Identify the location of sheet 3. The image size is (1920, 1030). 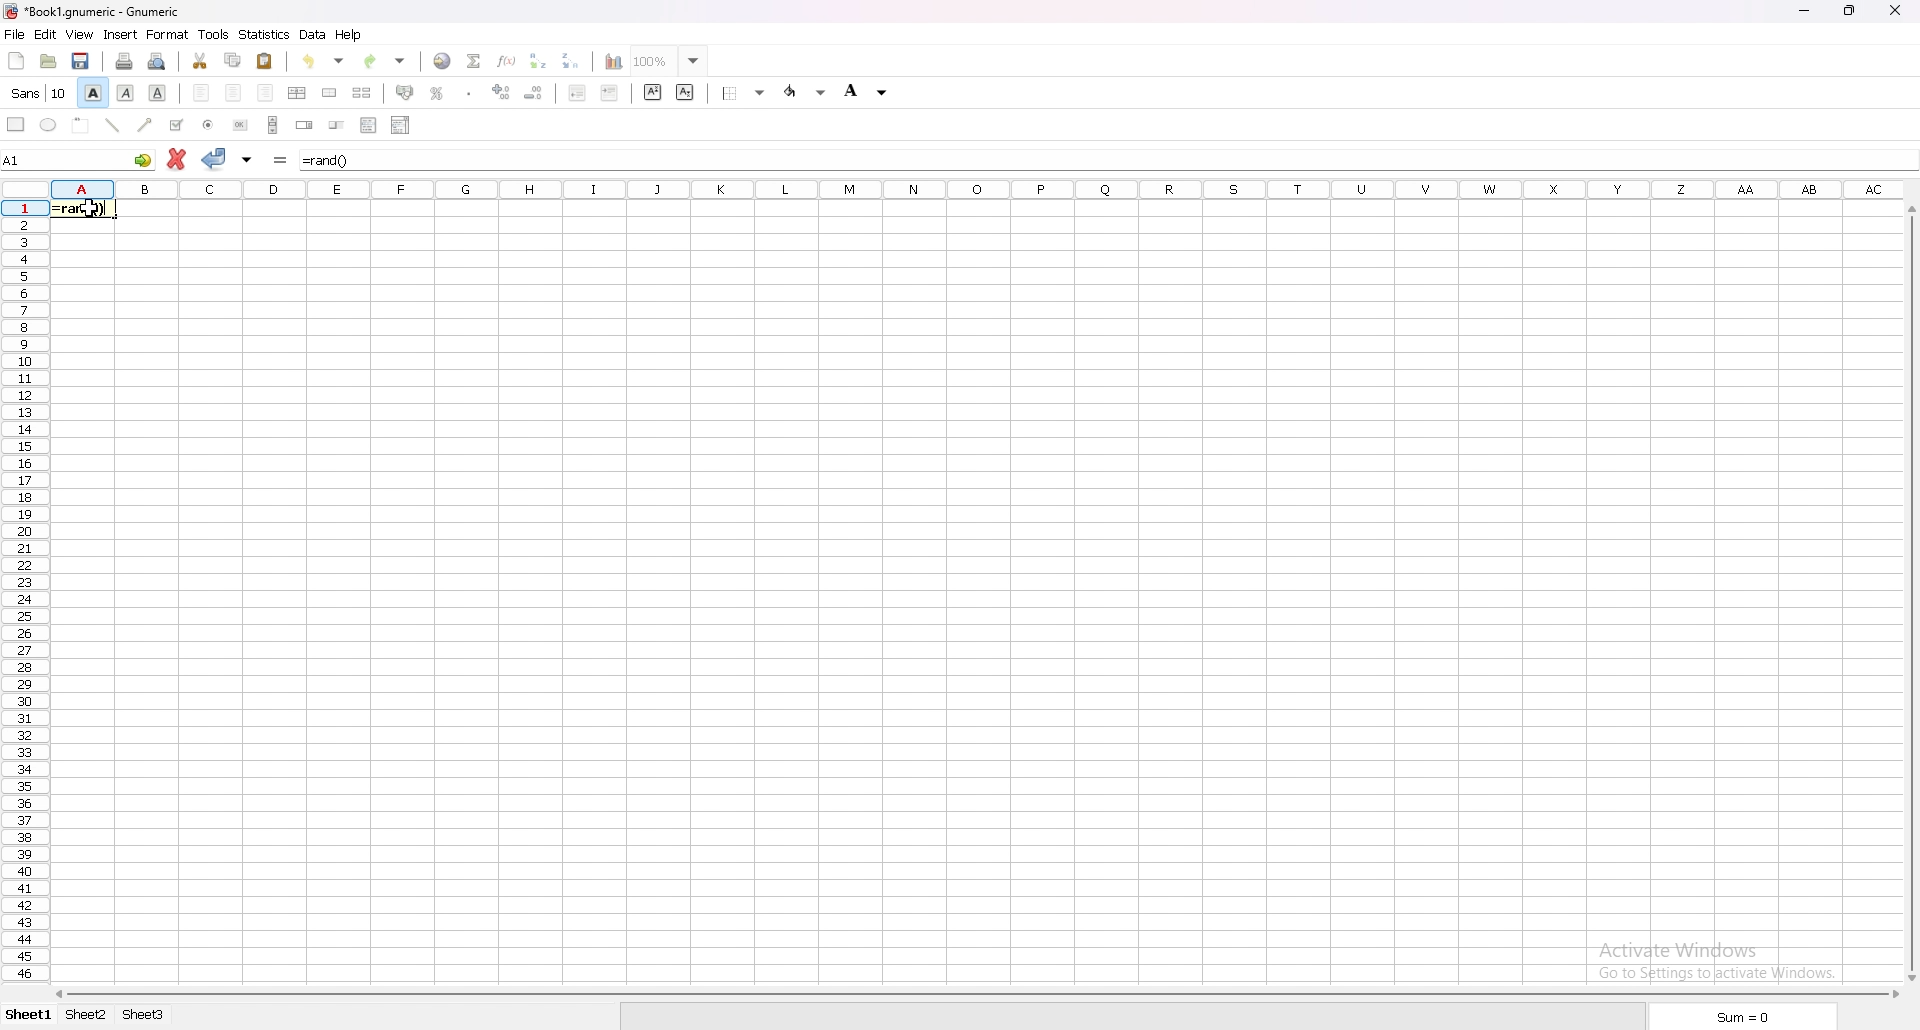
(145, 1015).